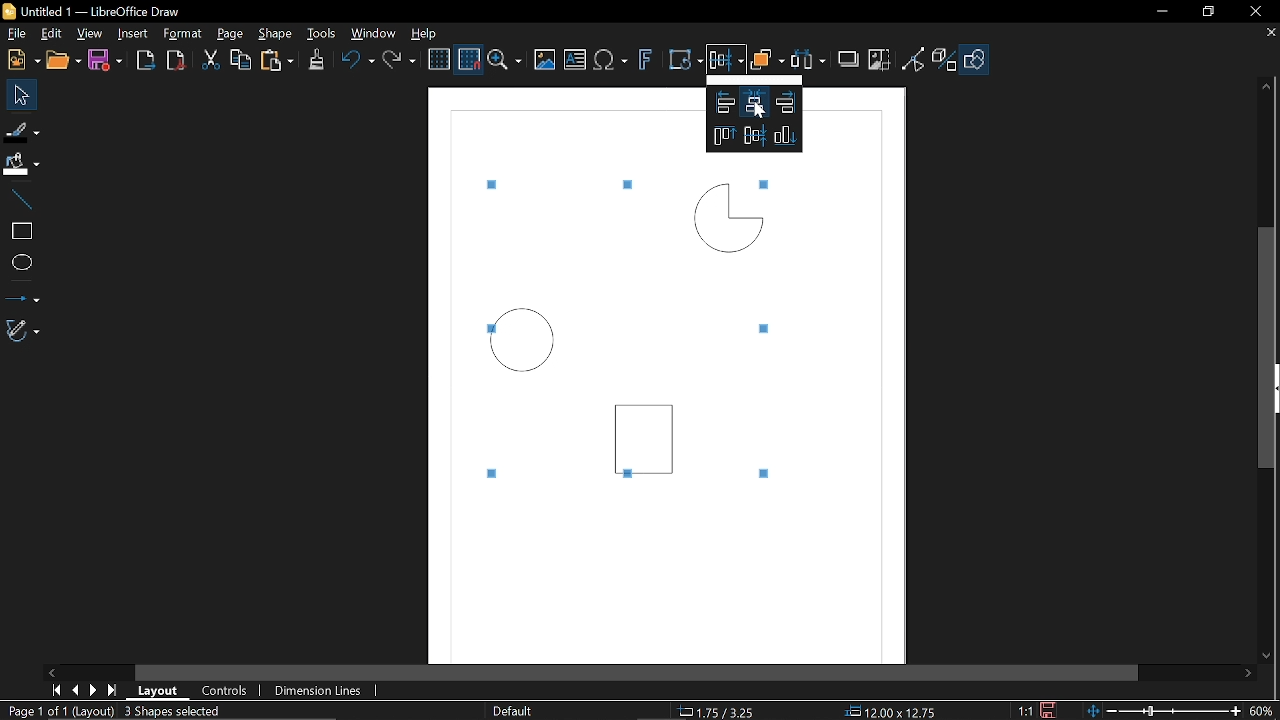 The height and width of the screenshot is (720, 1280). What do you see at coordinates (496, 184) in the screenshot?
I see `Tiny squares sound selected objects` at bounding box center [496, 184].